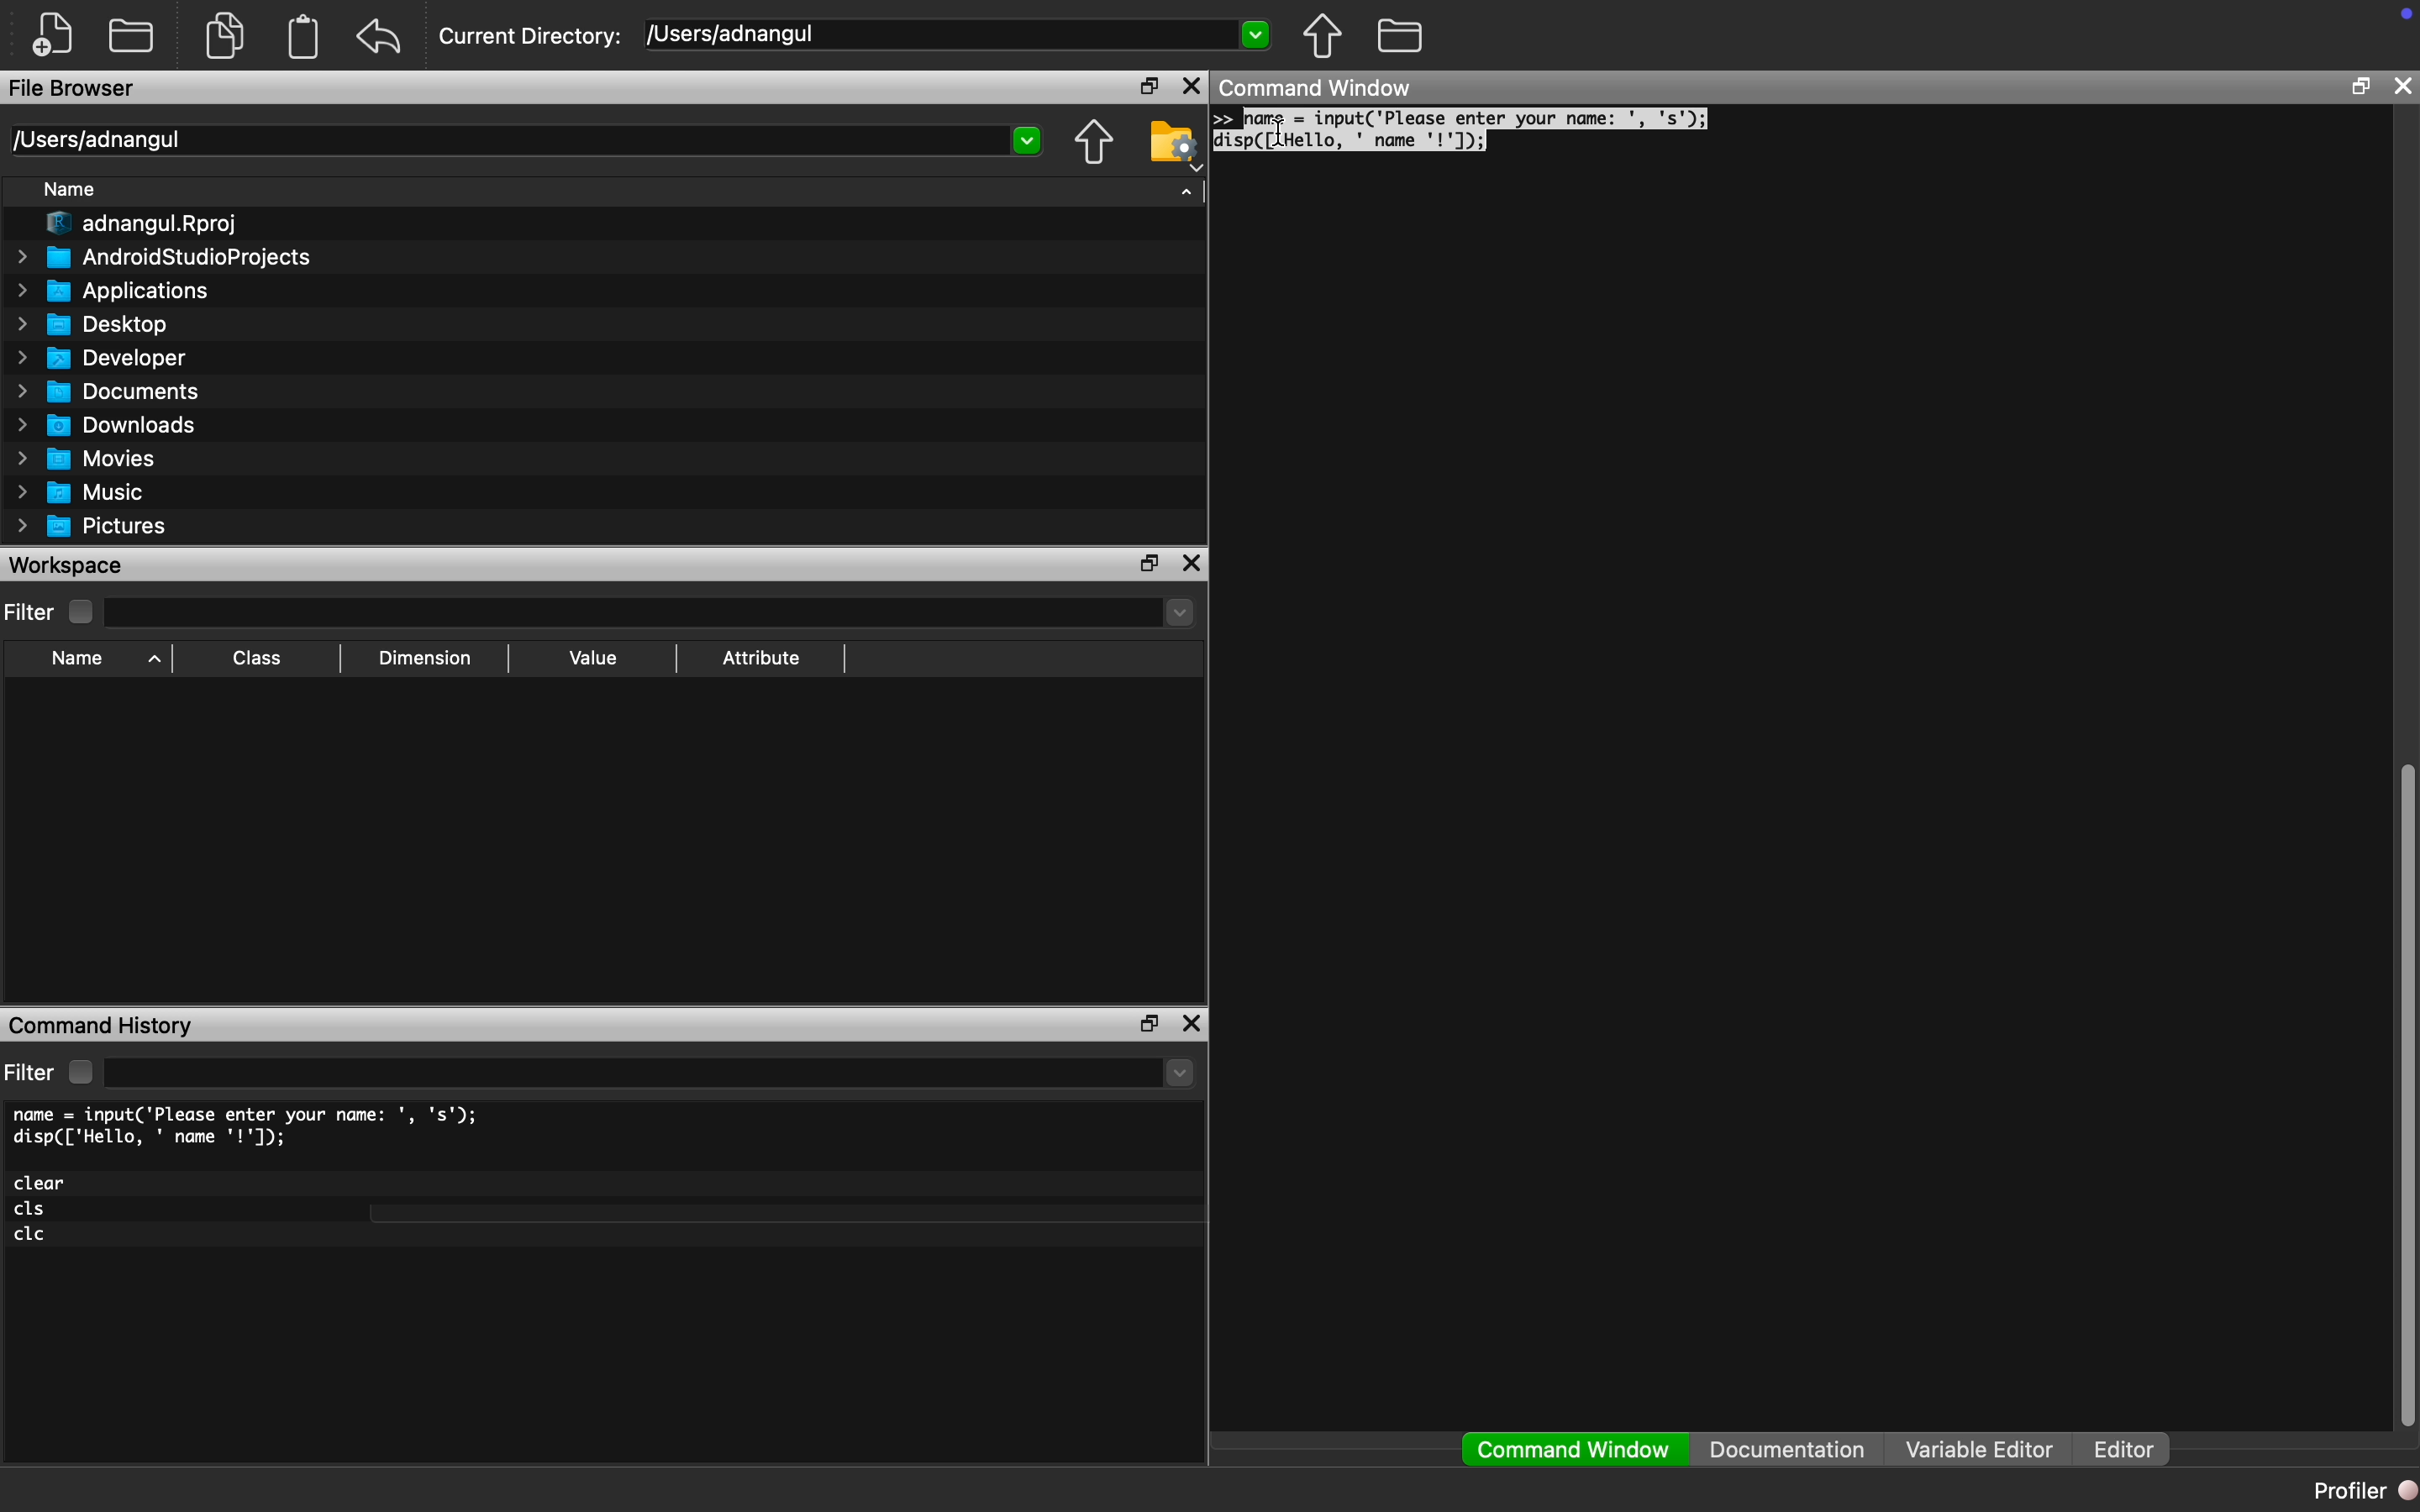 This screenshot has width=2420, height=1512. What do you see at coordinates (1980, 1448) in the screenshot?
I see `Variable Editor` at bounding box center [1980, 1448].